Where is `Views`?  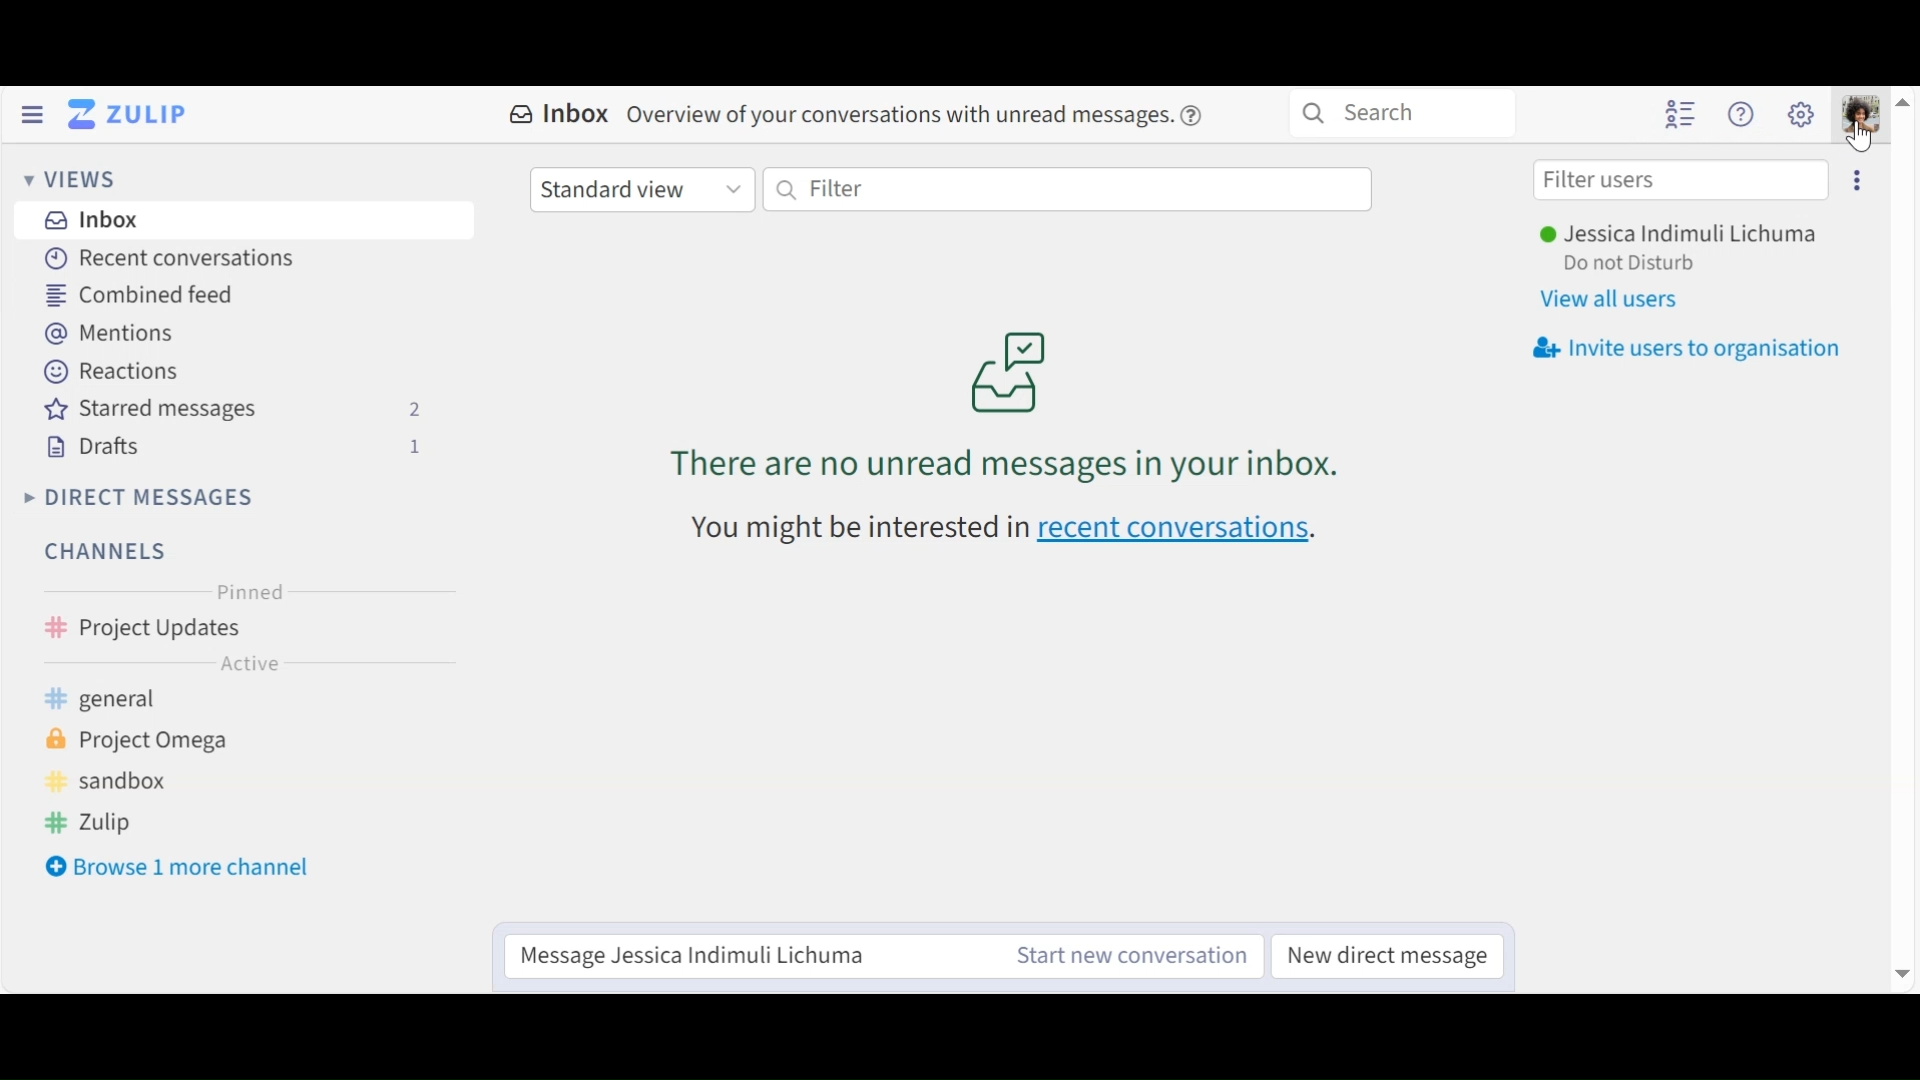 Views is located at coordinates (71, 180).